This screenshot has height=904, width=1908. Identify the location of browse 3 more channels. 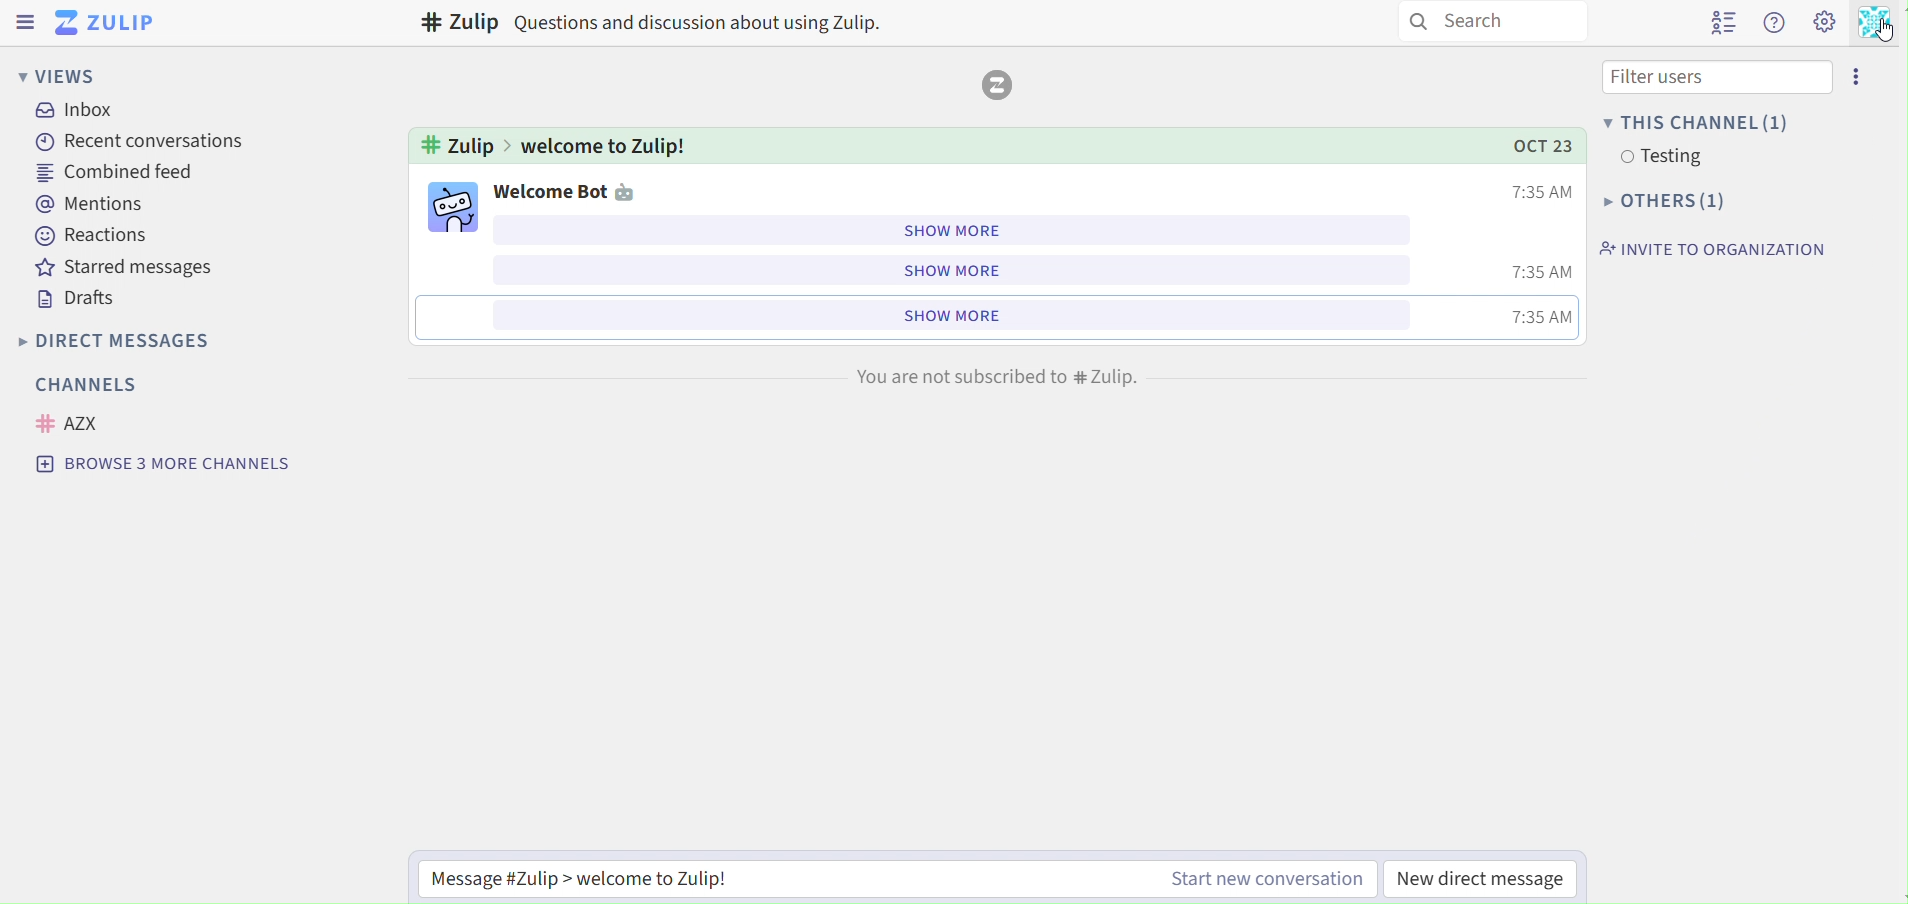
(164, 464).